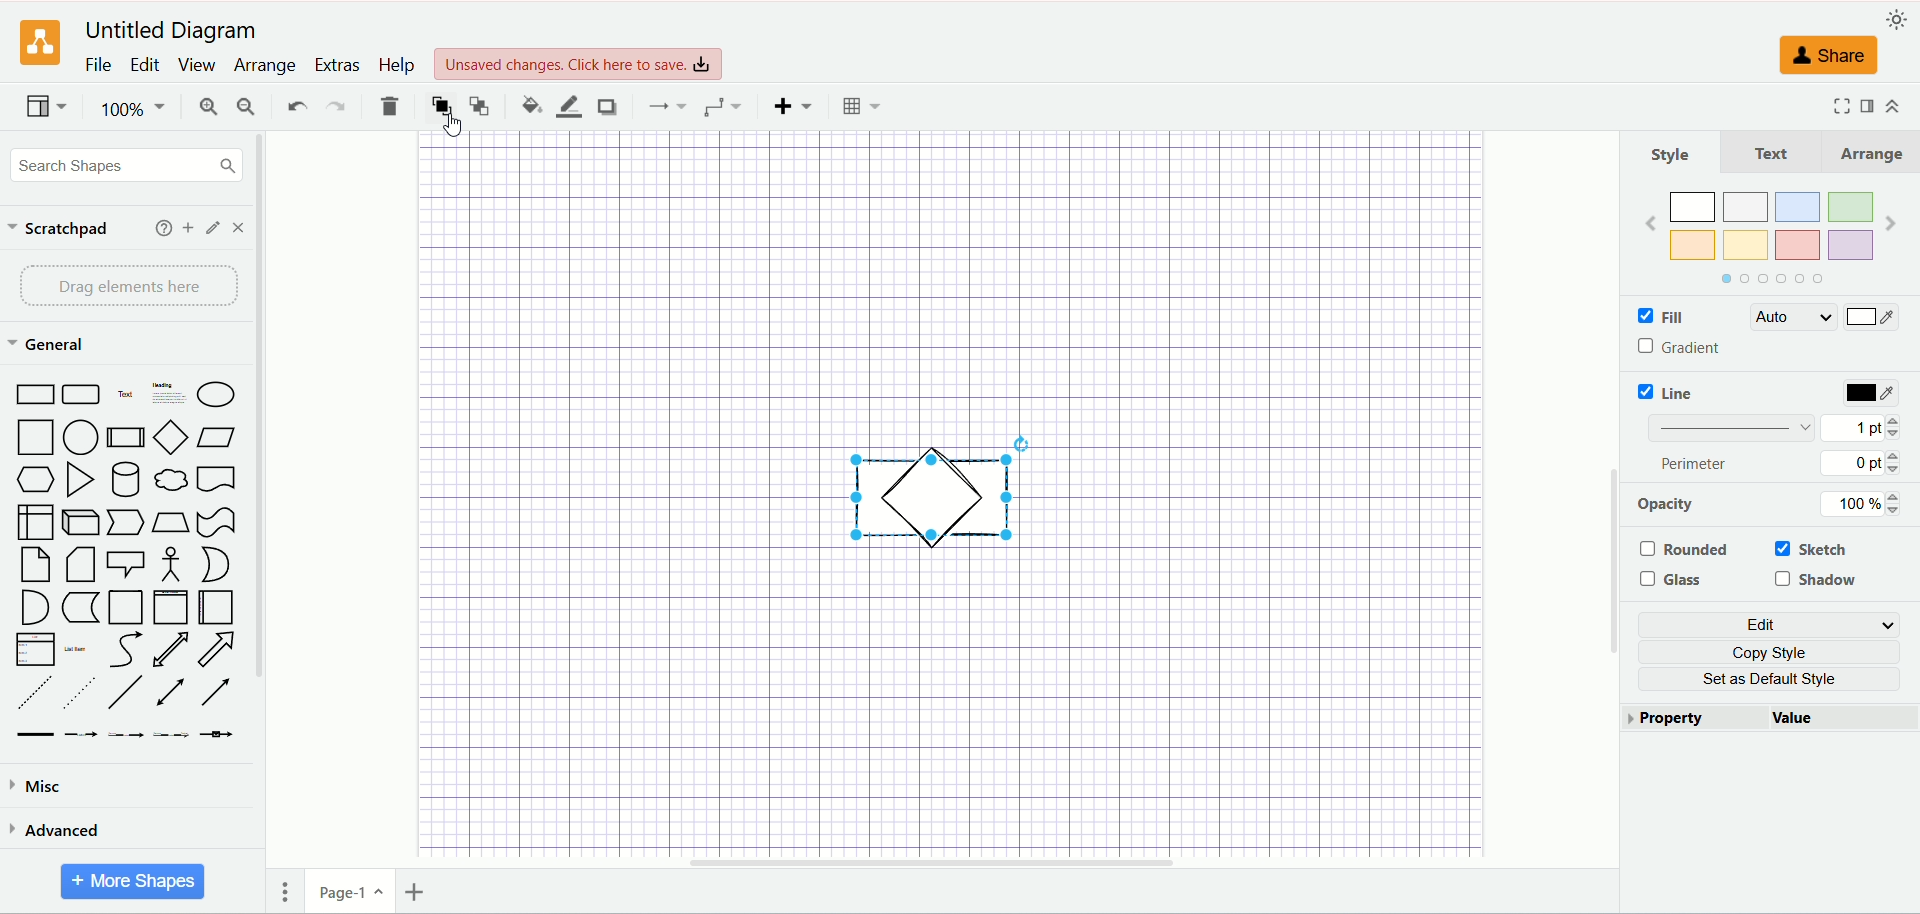  What do you see at coordinates (31, 522) in the screenshot?
I see `Internal Storage` at bounding box center [31, 522].